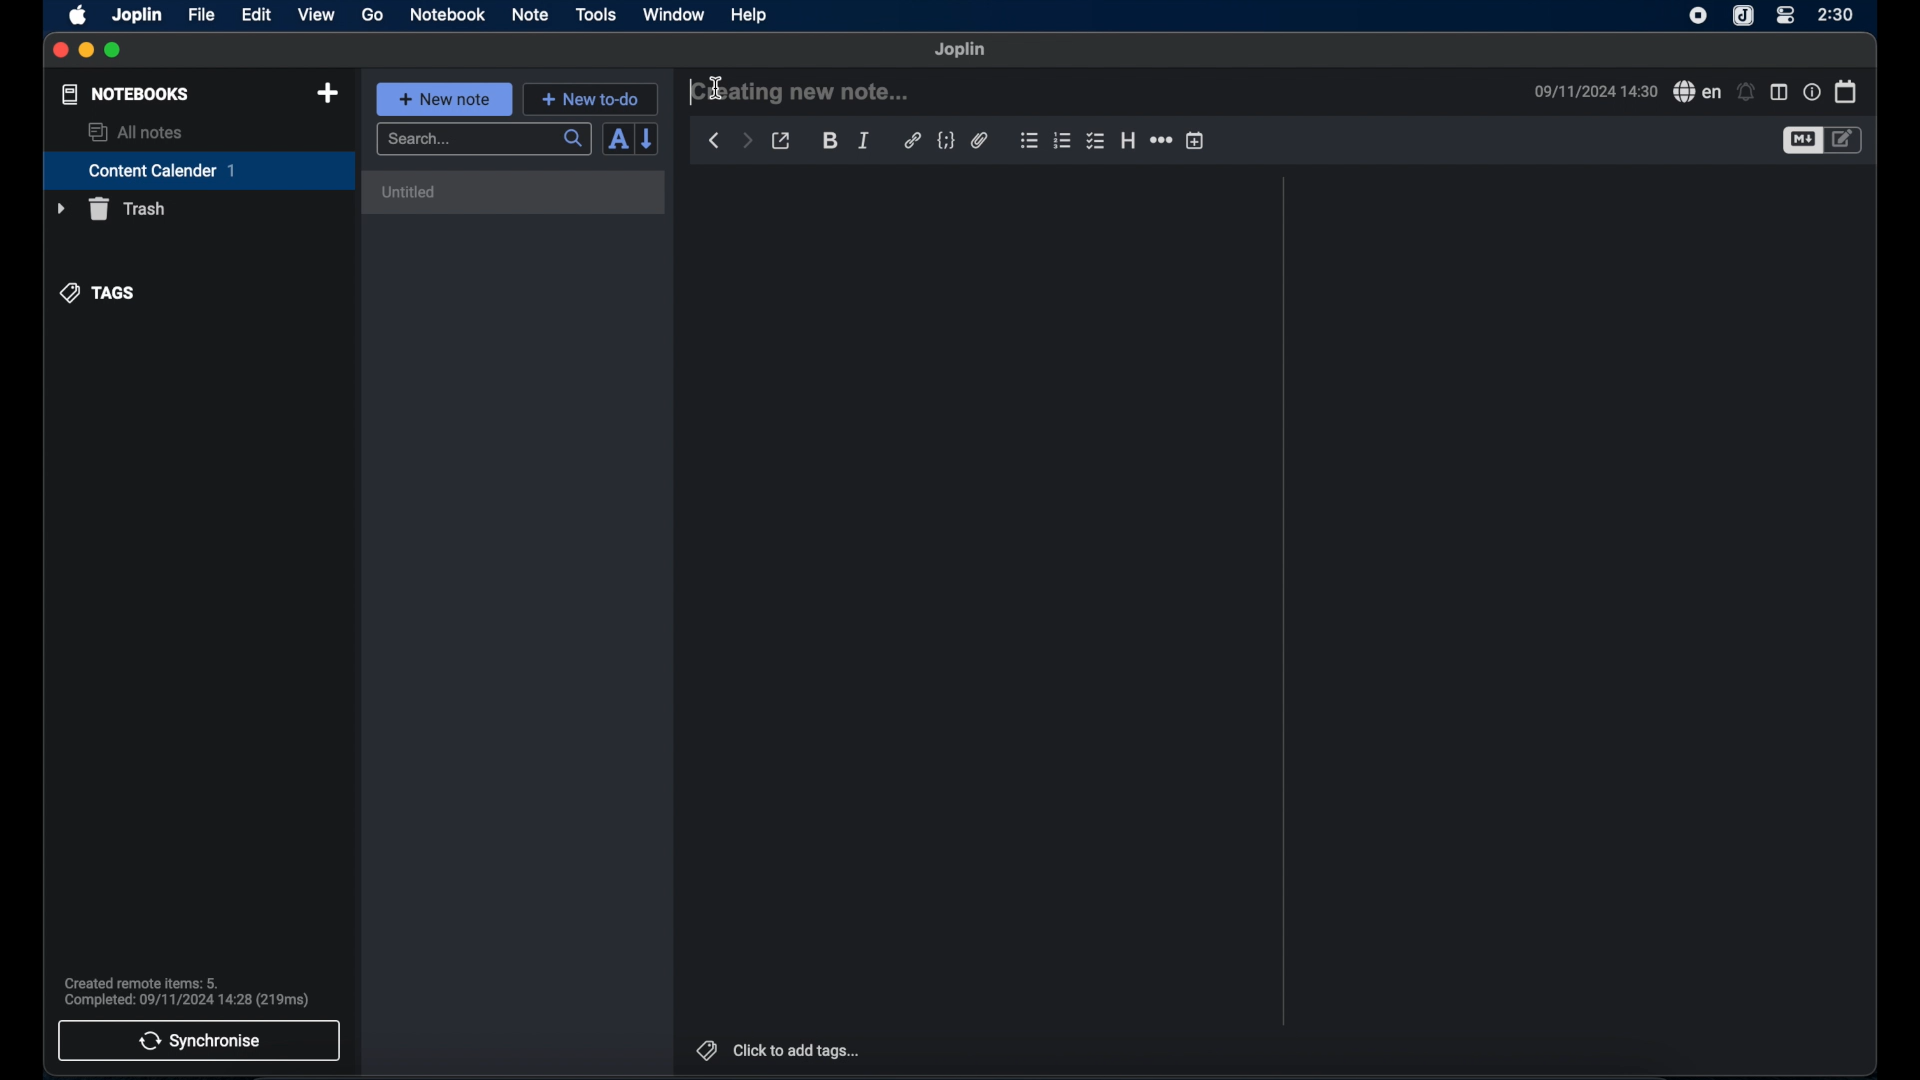 The width and height of the screenshot is (1920, 1080). I want to click on bold, so click(828, 139).